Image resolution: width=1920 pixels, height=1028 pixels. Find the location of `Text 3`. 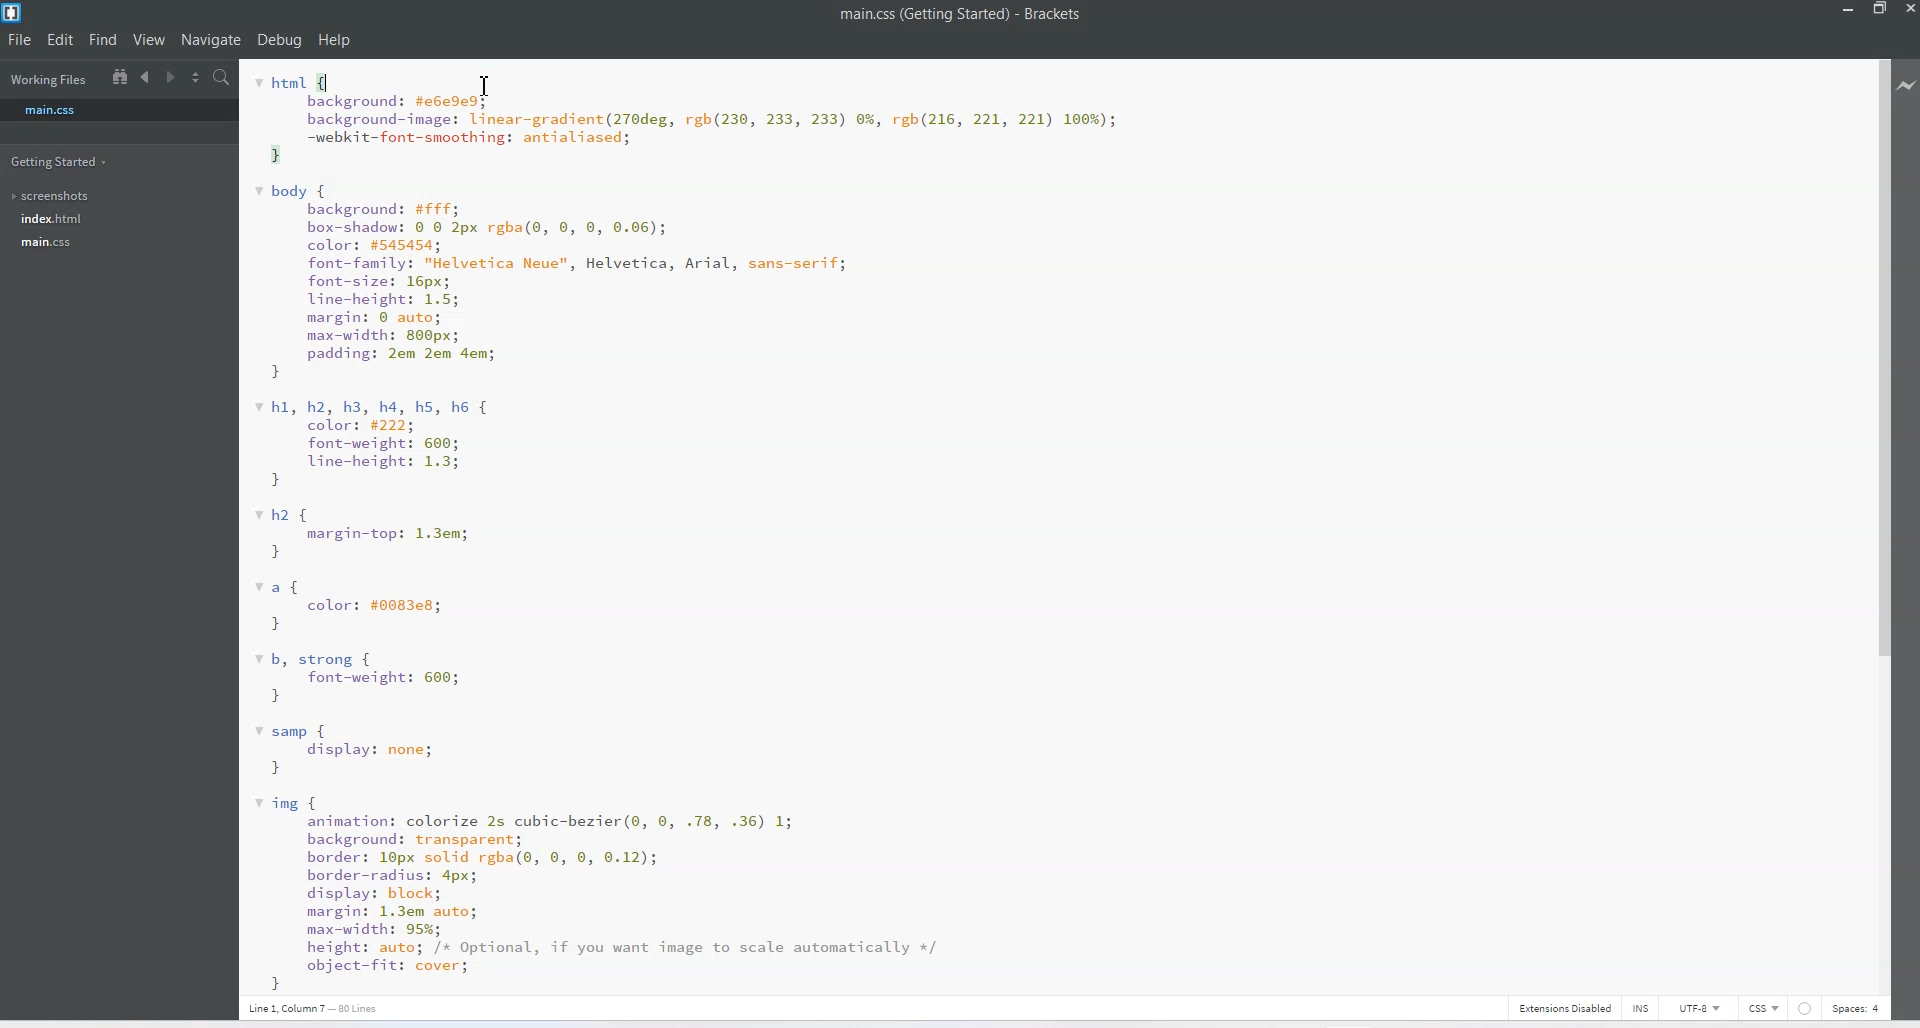

Text 3 is located at coordinates (320, 1008).